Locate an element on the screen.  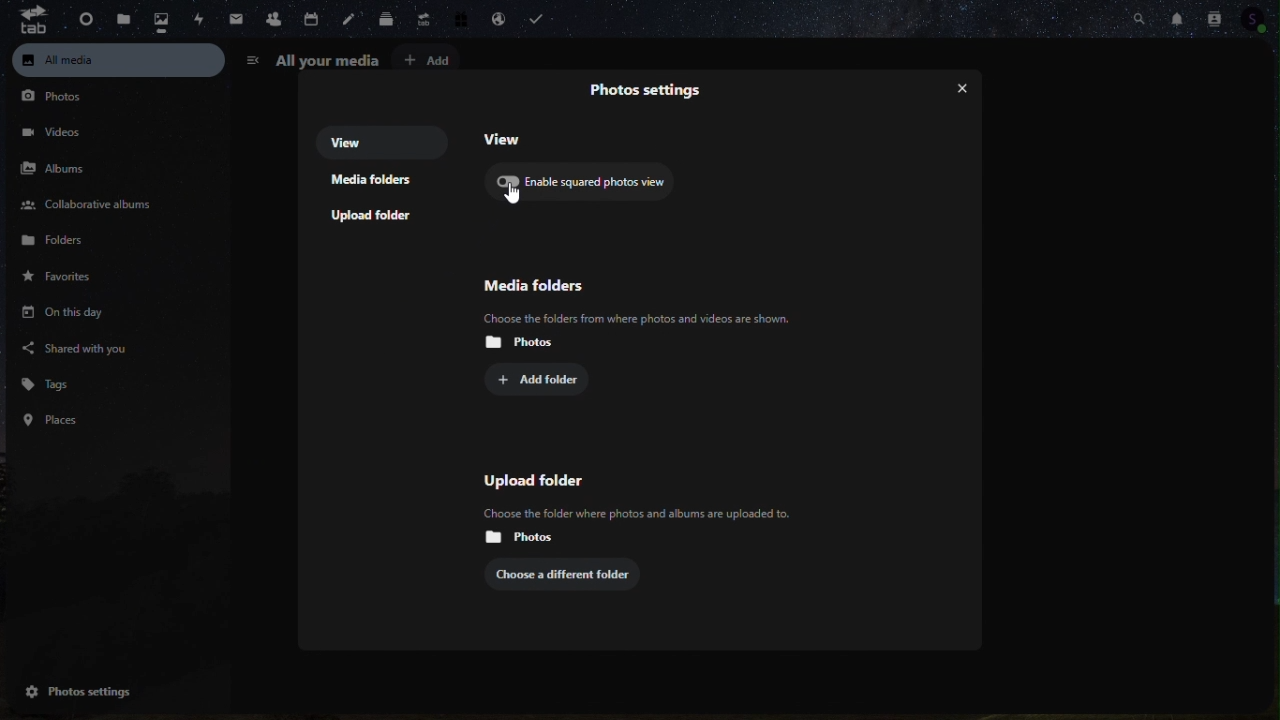
Dashboard is located at coordinates (80, 17).